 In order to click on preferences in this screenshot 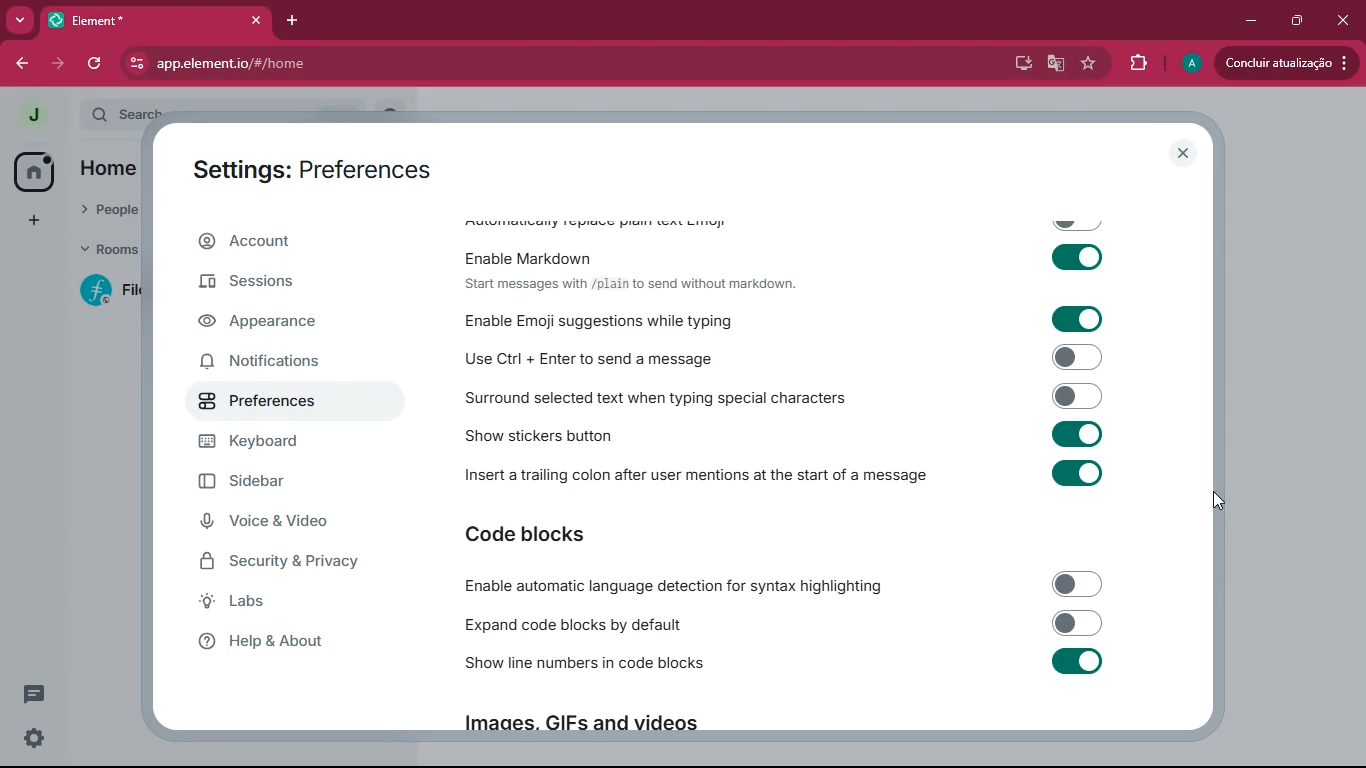, I will do `click(286, 402)`.